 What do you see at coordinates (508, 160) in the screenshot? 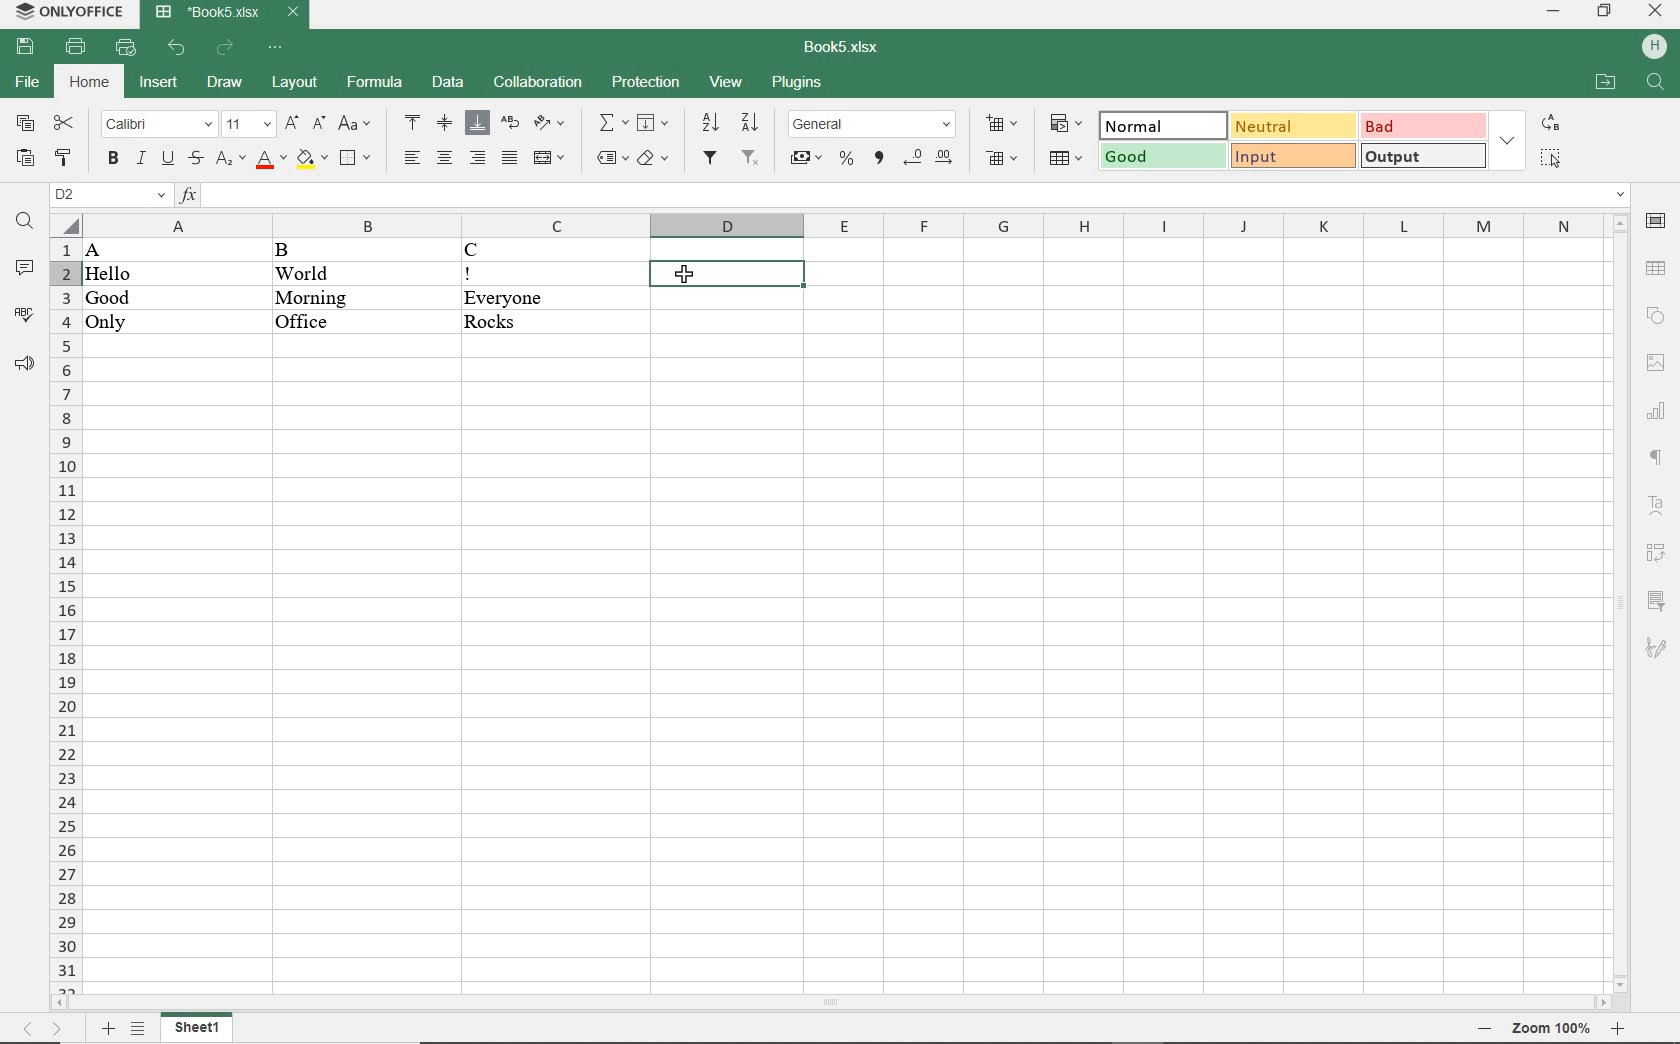
I see `JUSTIFIED` at bounding box center [508, 160].